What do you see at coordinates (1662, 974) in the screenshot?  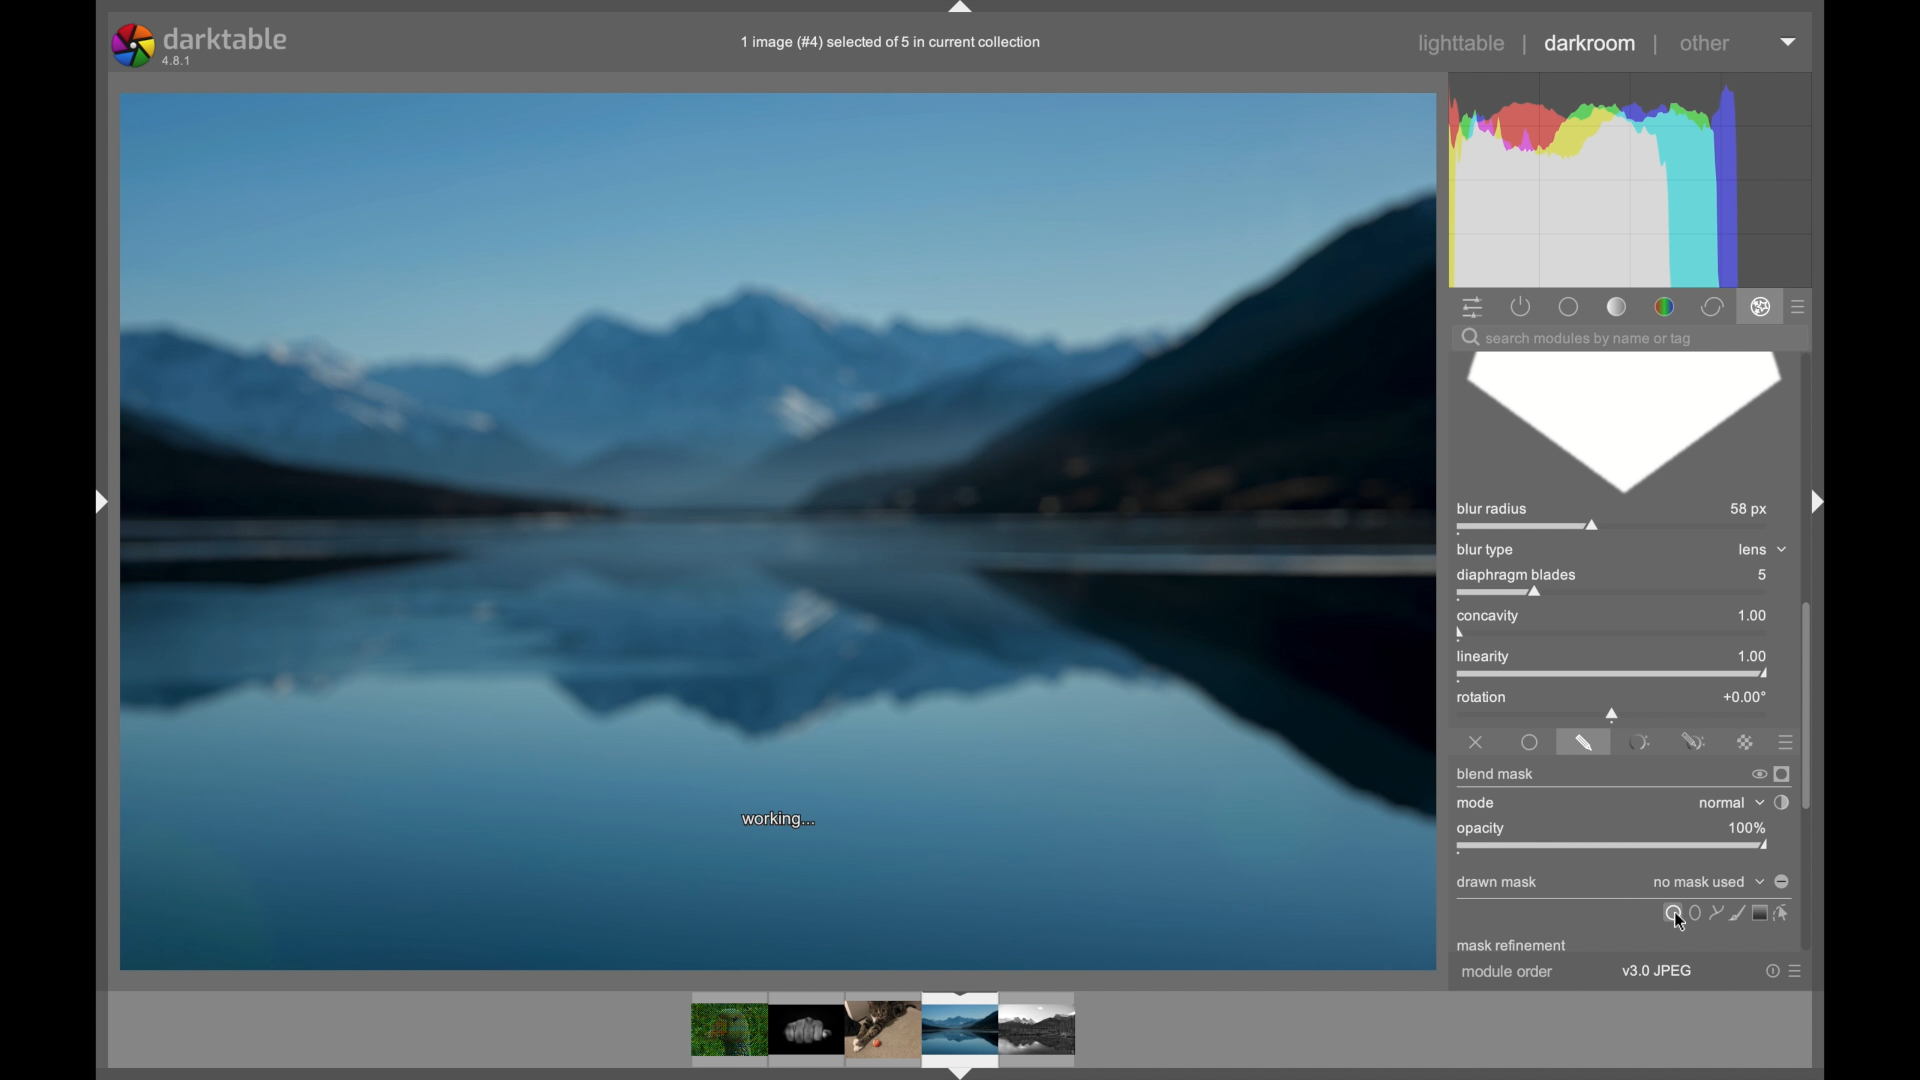 I see `v3.0 JPEG` at bounding box center [1662, 974].